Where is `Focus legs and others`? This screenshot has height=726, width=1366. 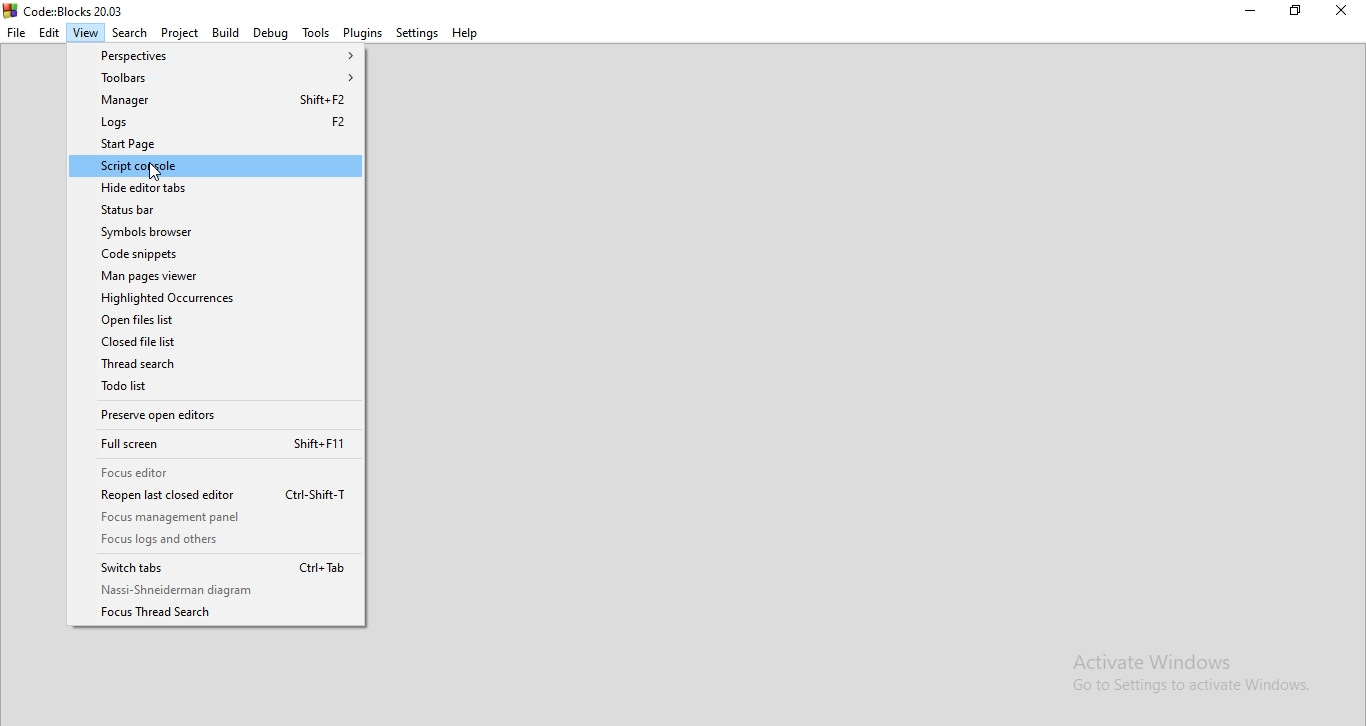
Focus legs and others is located at coordinates (218, 538).